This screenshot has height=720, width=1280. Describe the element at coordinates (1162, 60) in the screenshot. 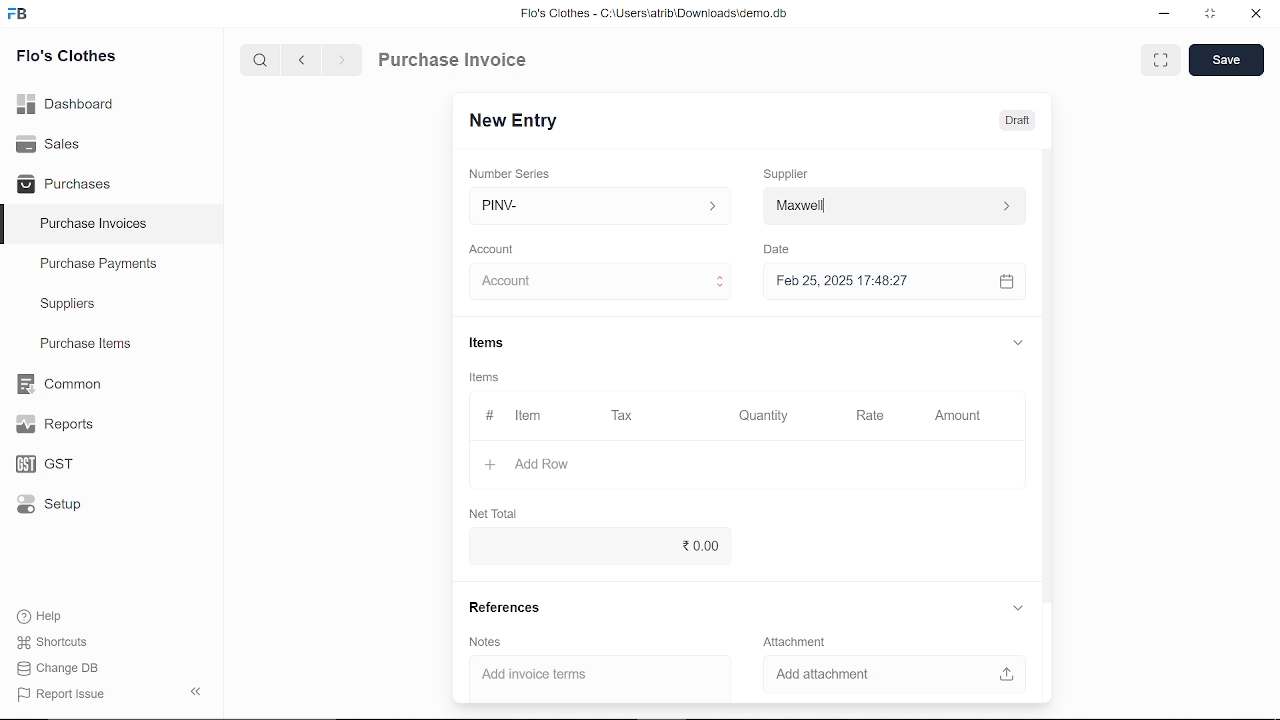

I see `full view` at that location.